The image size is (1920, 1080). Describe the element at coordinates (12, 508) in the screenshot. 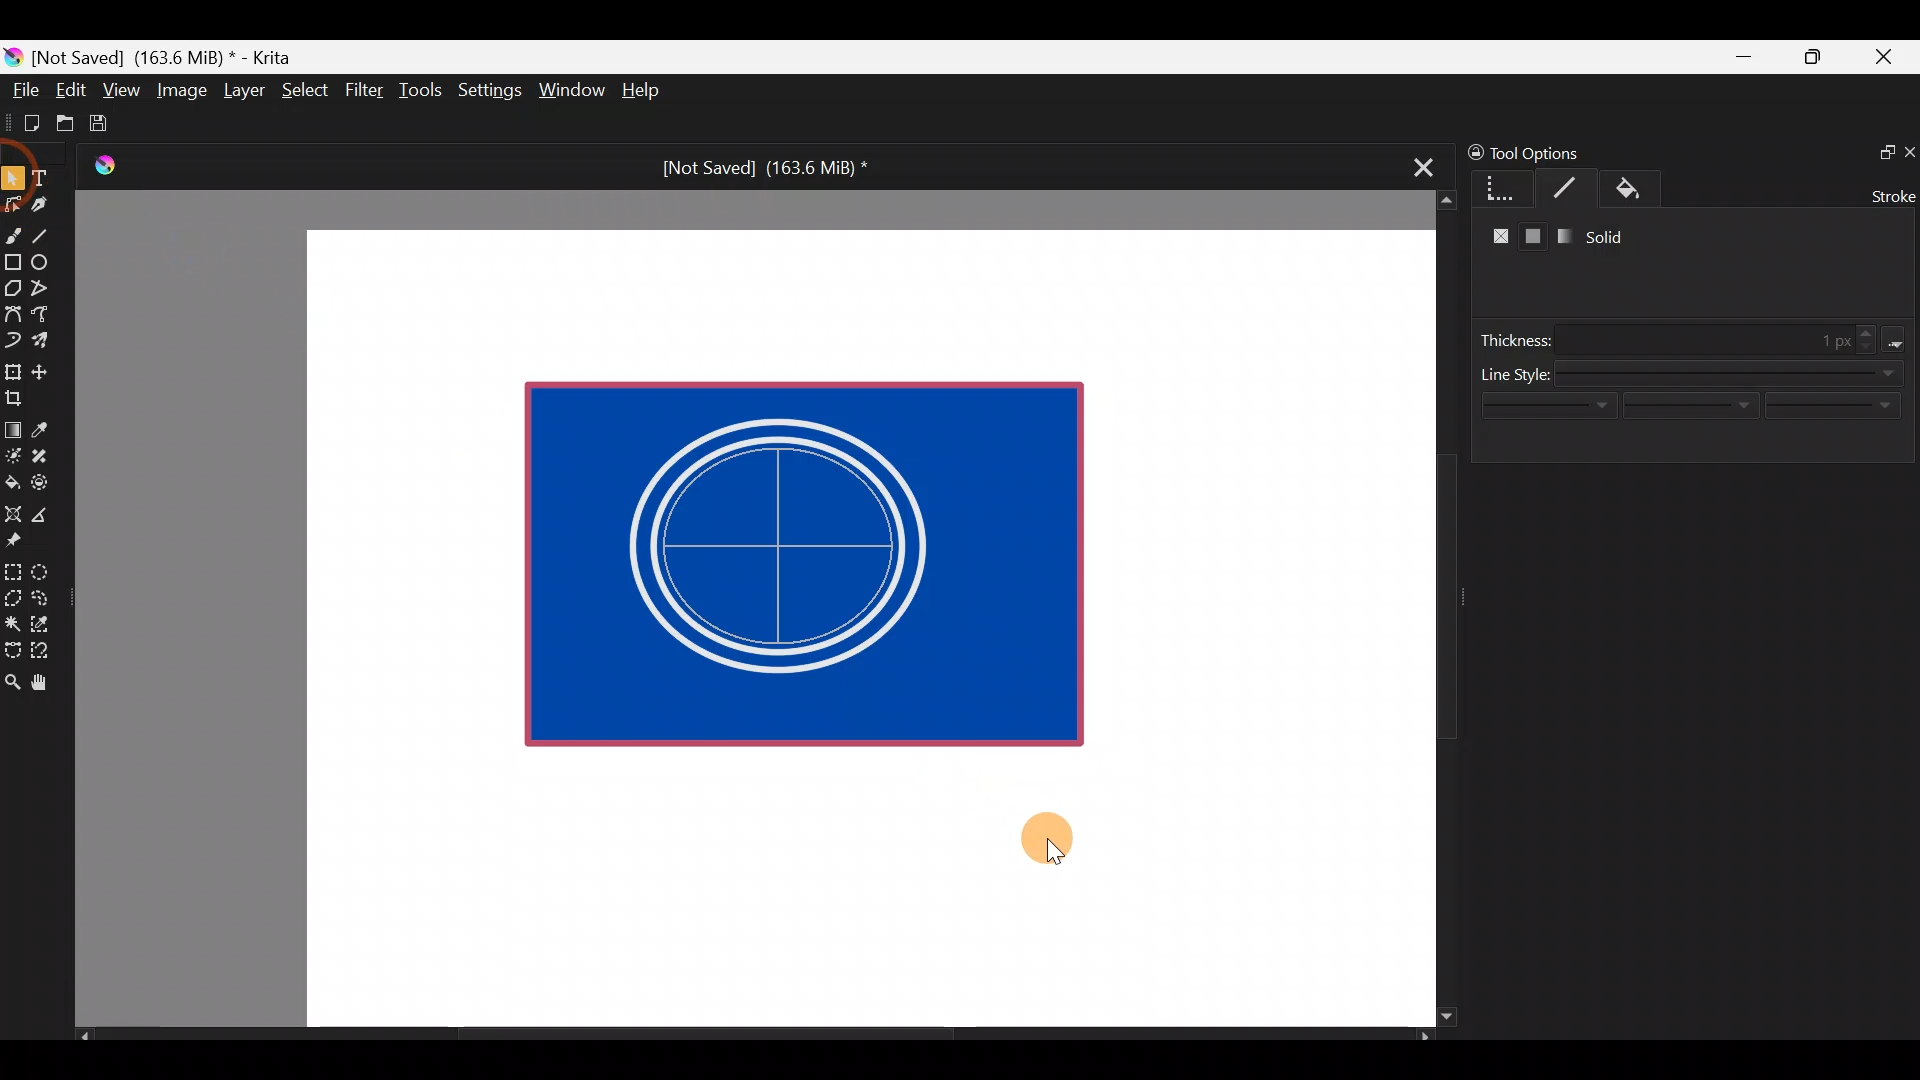

I see `Assistant tool` at that location.